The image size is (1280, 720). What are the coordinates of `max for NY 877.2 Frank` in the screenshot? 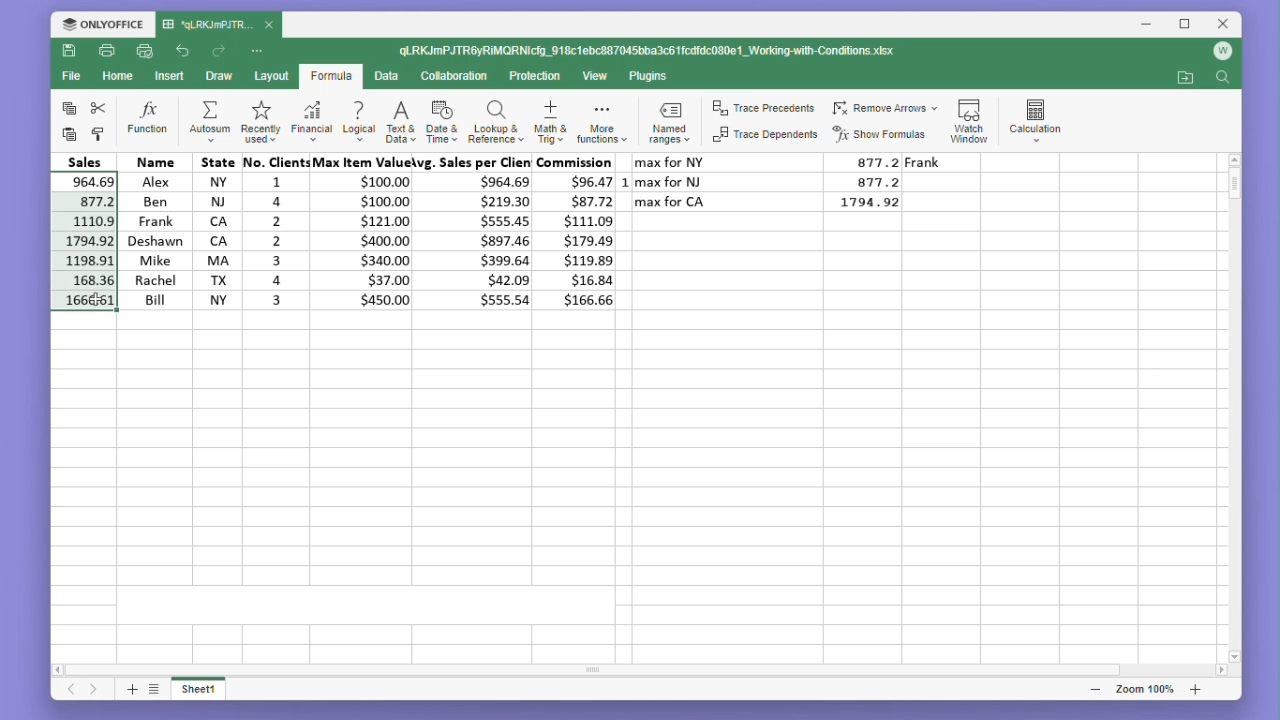 It's located at (795, 161).